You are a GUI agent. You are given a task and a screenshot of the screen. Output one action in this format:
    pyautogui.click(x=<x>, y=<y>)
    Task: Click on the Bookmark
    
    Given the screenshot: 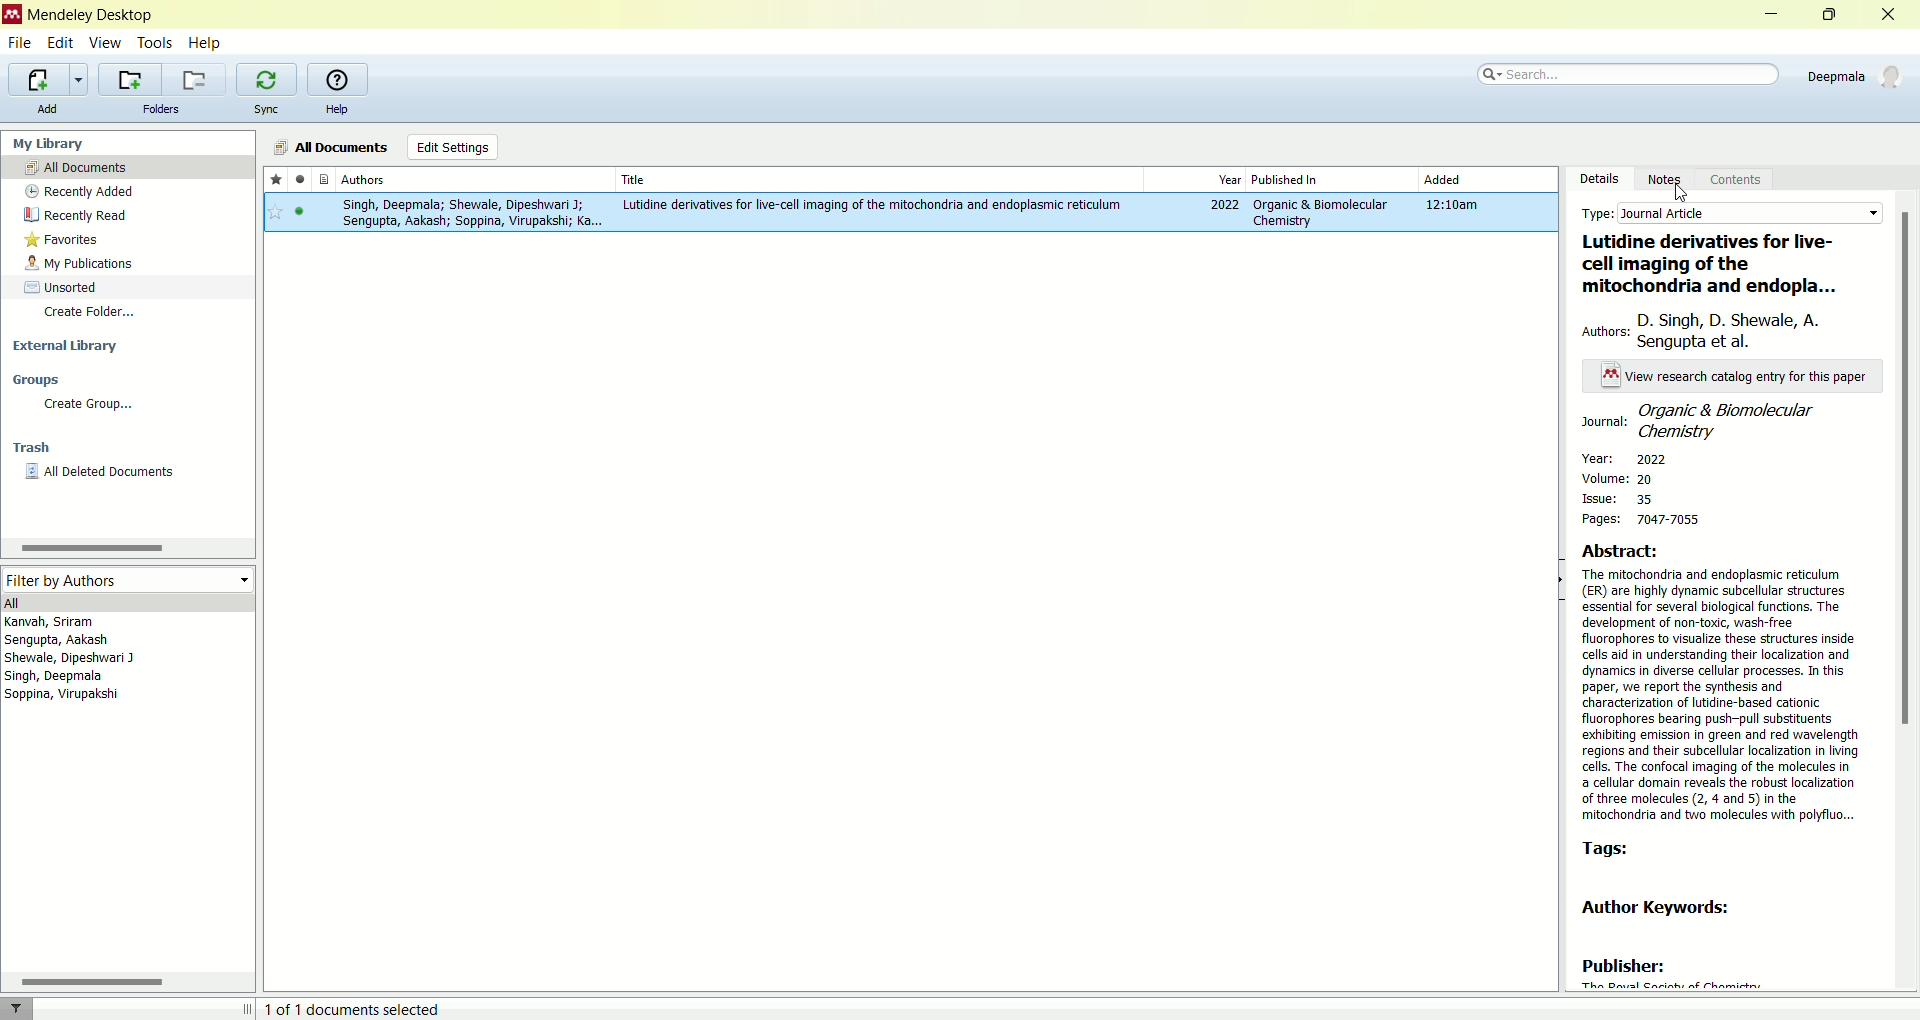 What is the action you would take?
    pyautogui.click(x=276, y=213)
    